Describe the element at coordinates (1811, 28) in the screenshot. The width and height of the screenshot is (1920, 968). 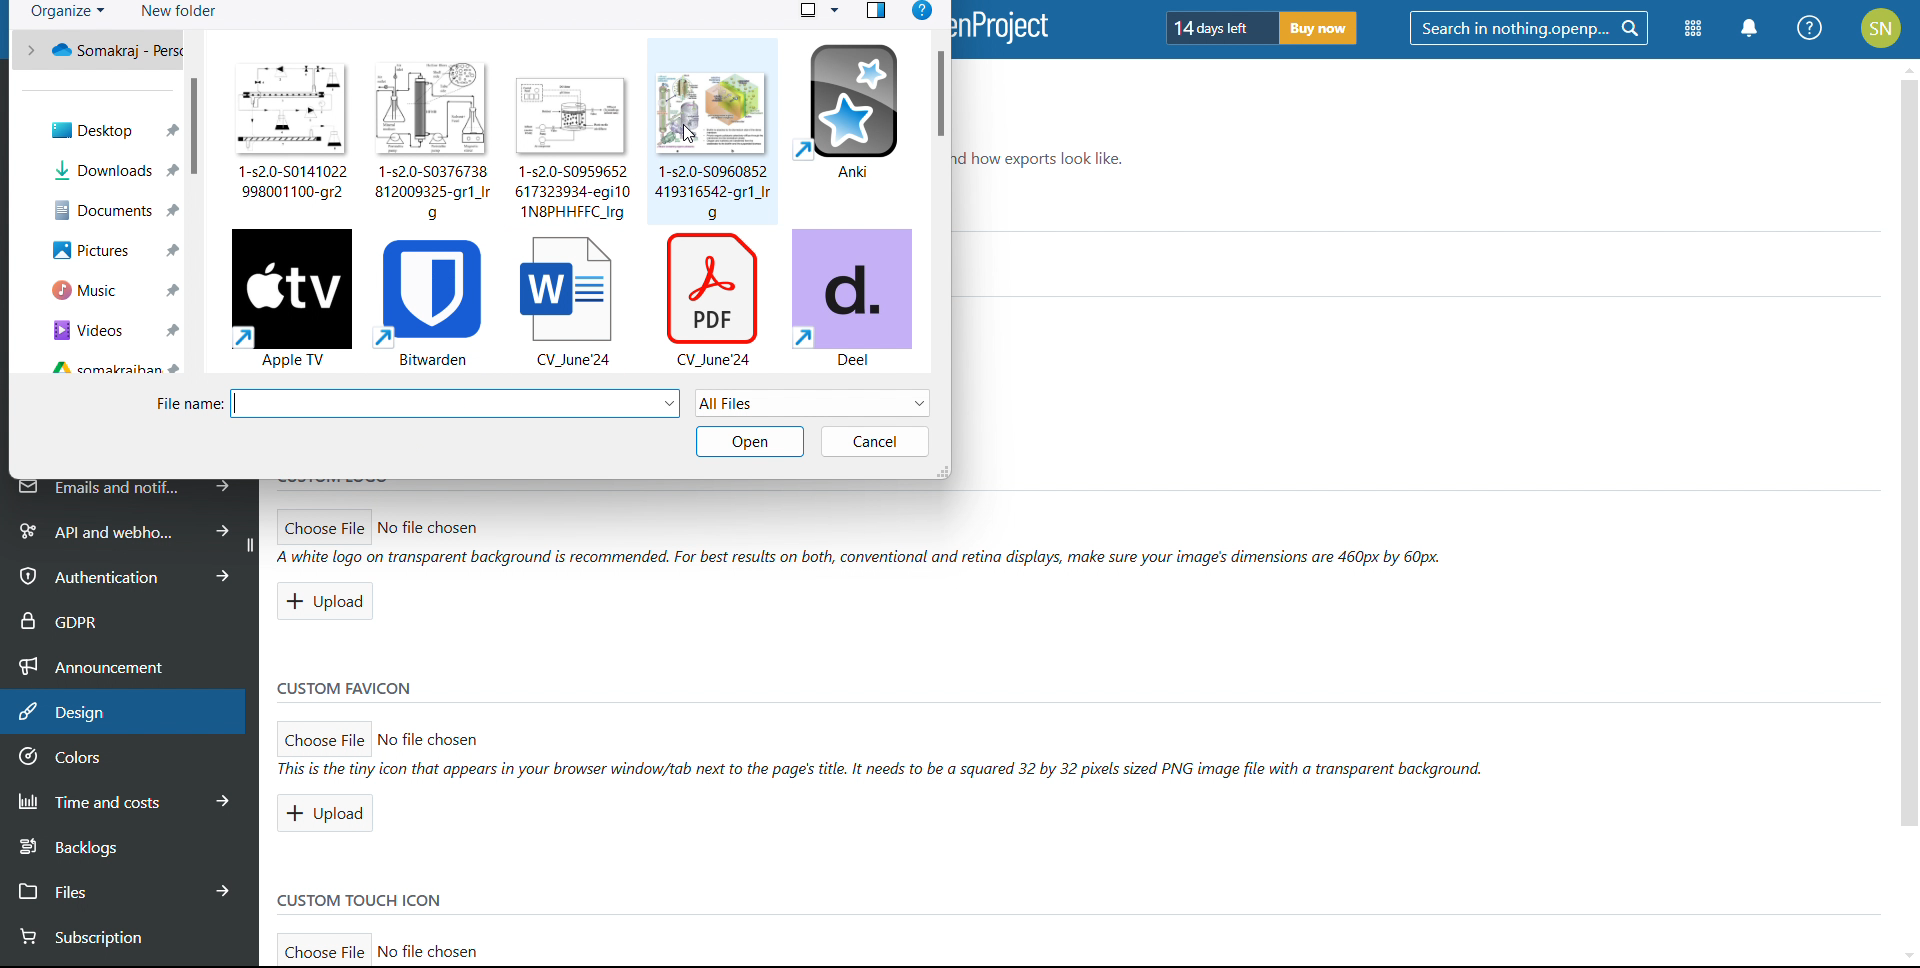
I see `help` at that location.